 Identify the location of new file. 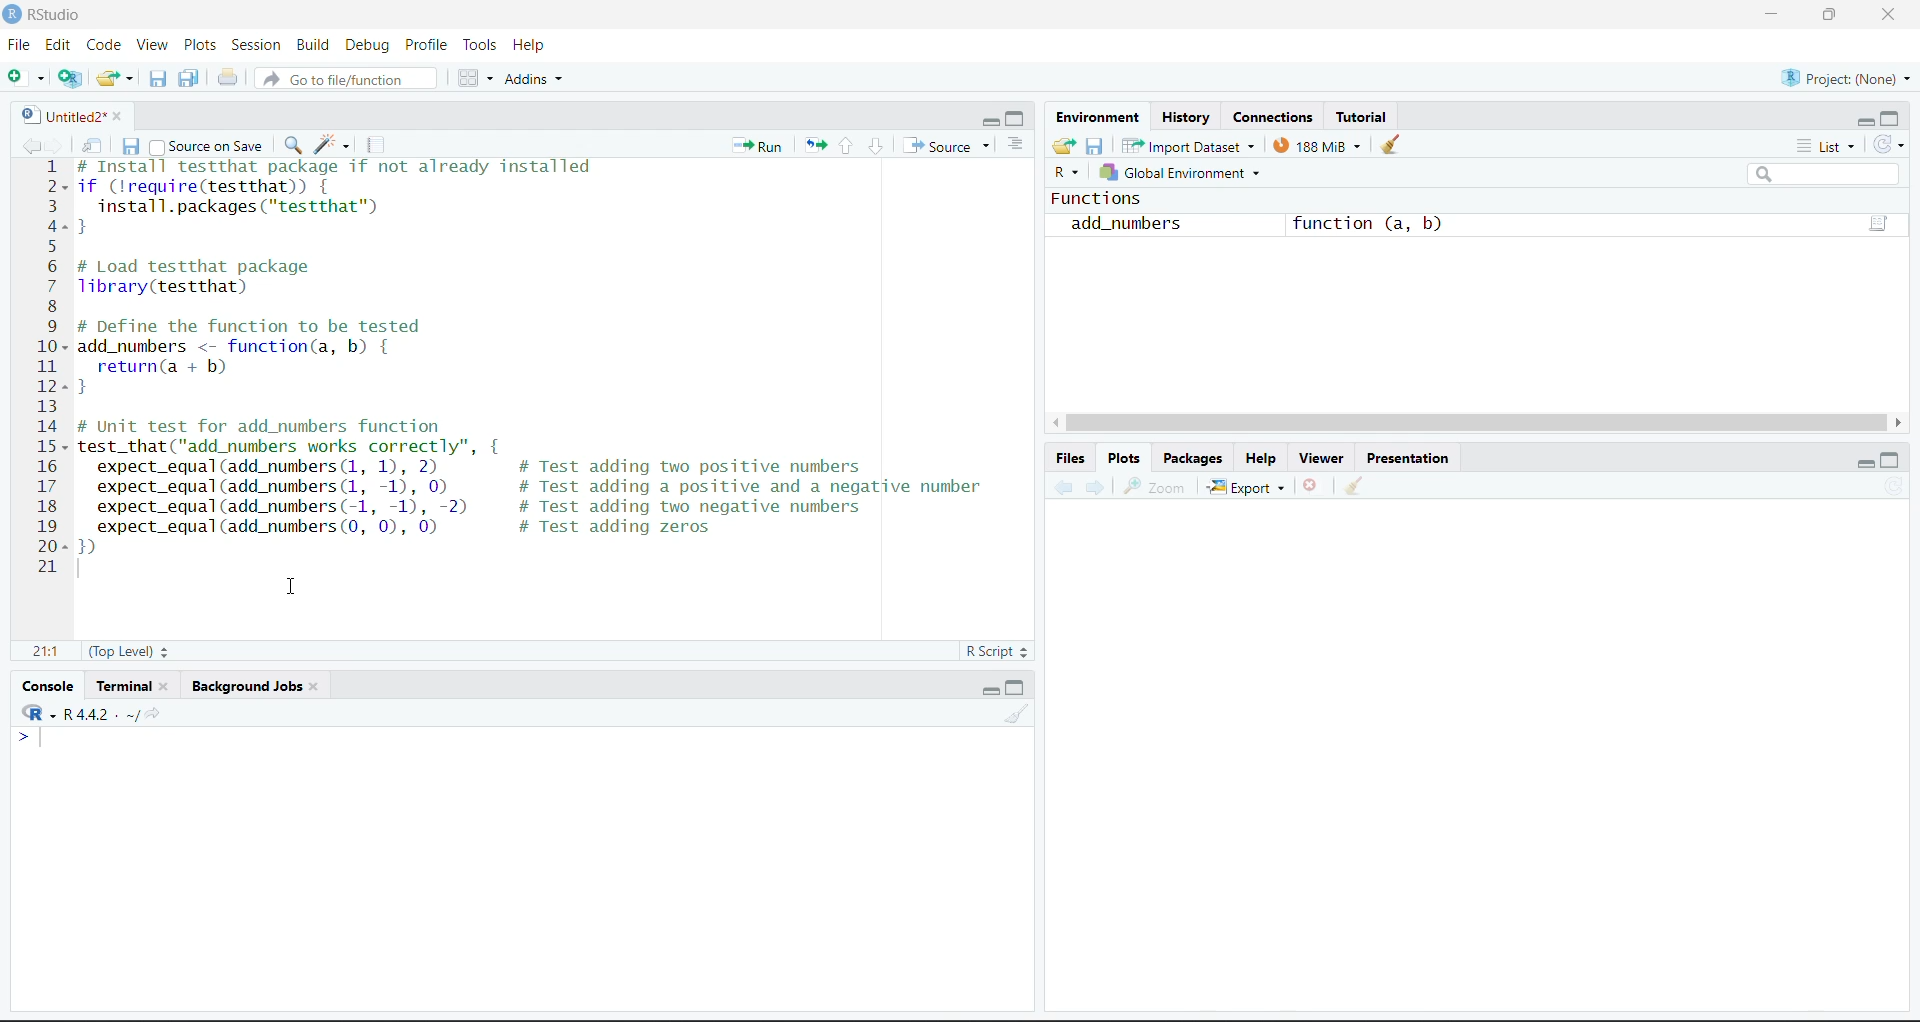
(25, 77).